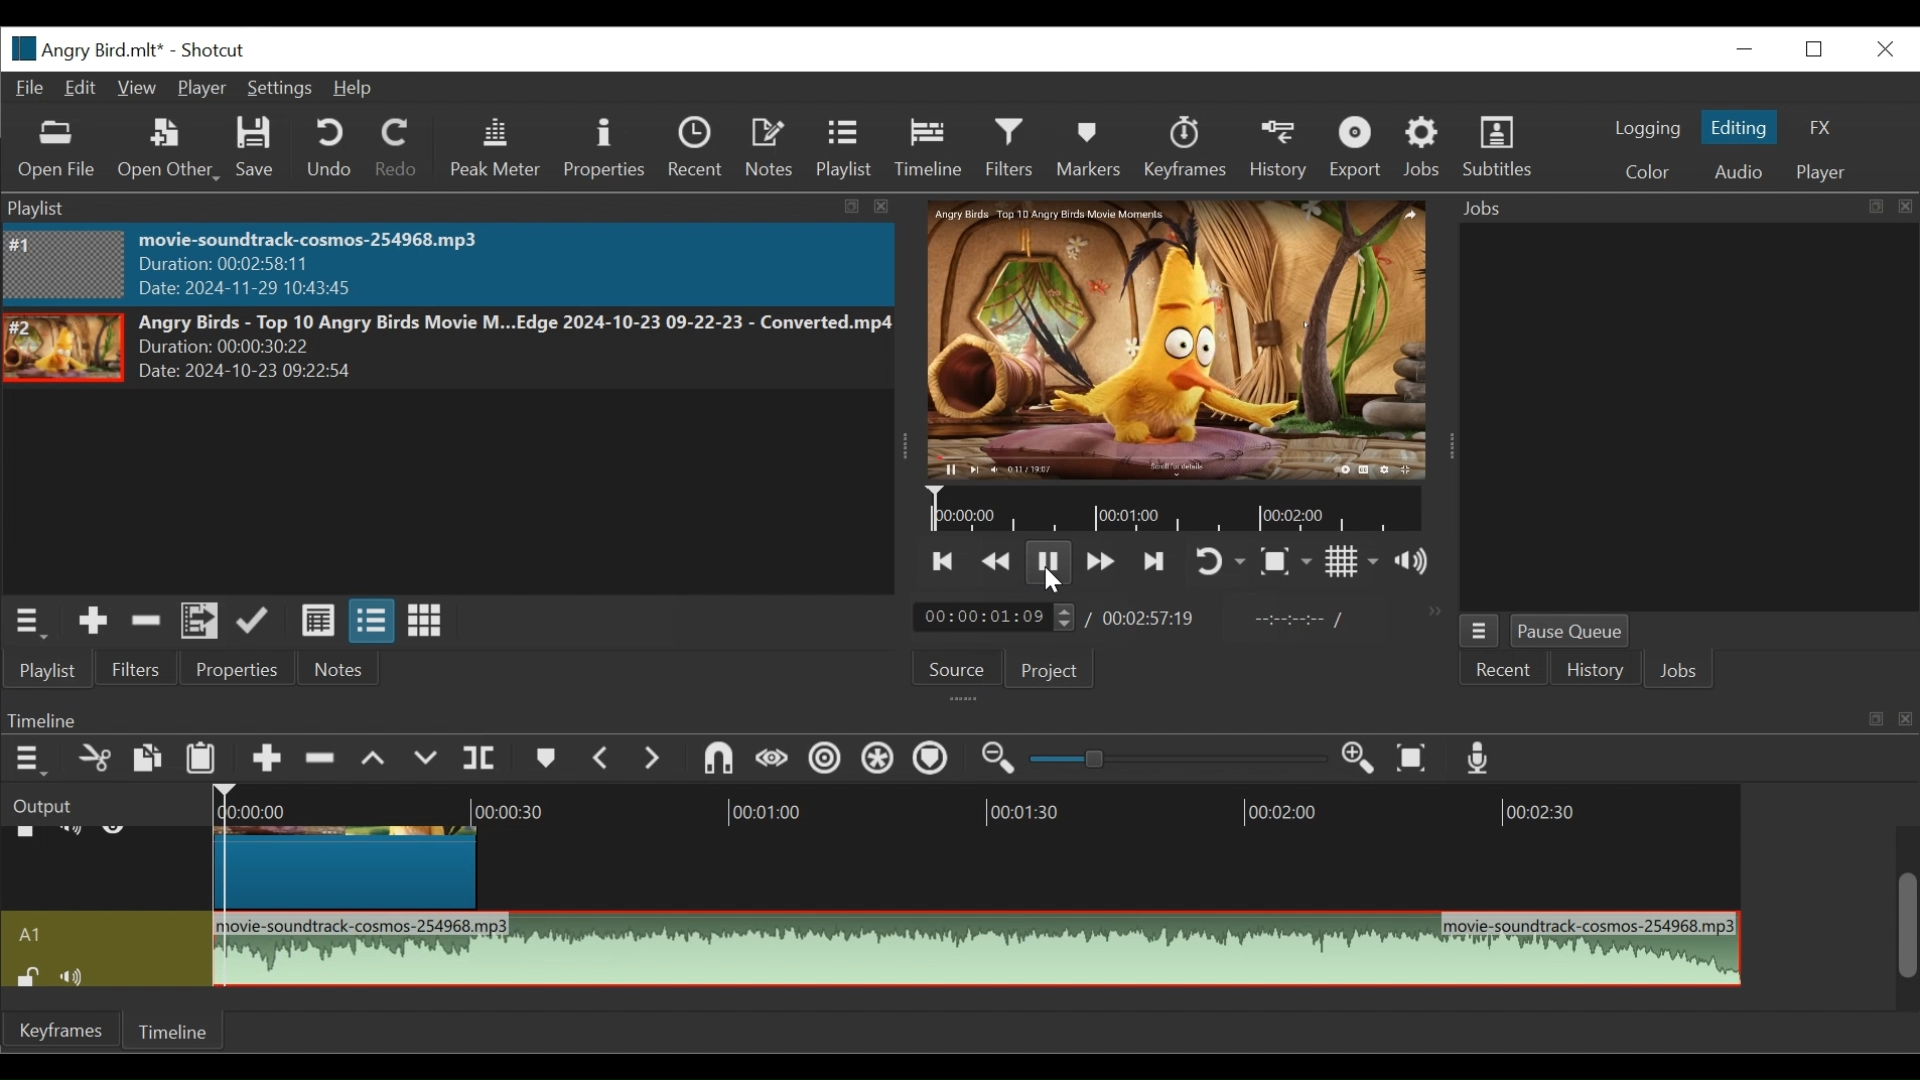 This screenshot has height=1080, width=1920. I want to click on Copy, so click(151, 760).